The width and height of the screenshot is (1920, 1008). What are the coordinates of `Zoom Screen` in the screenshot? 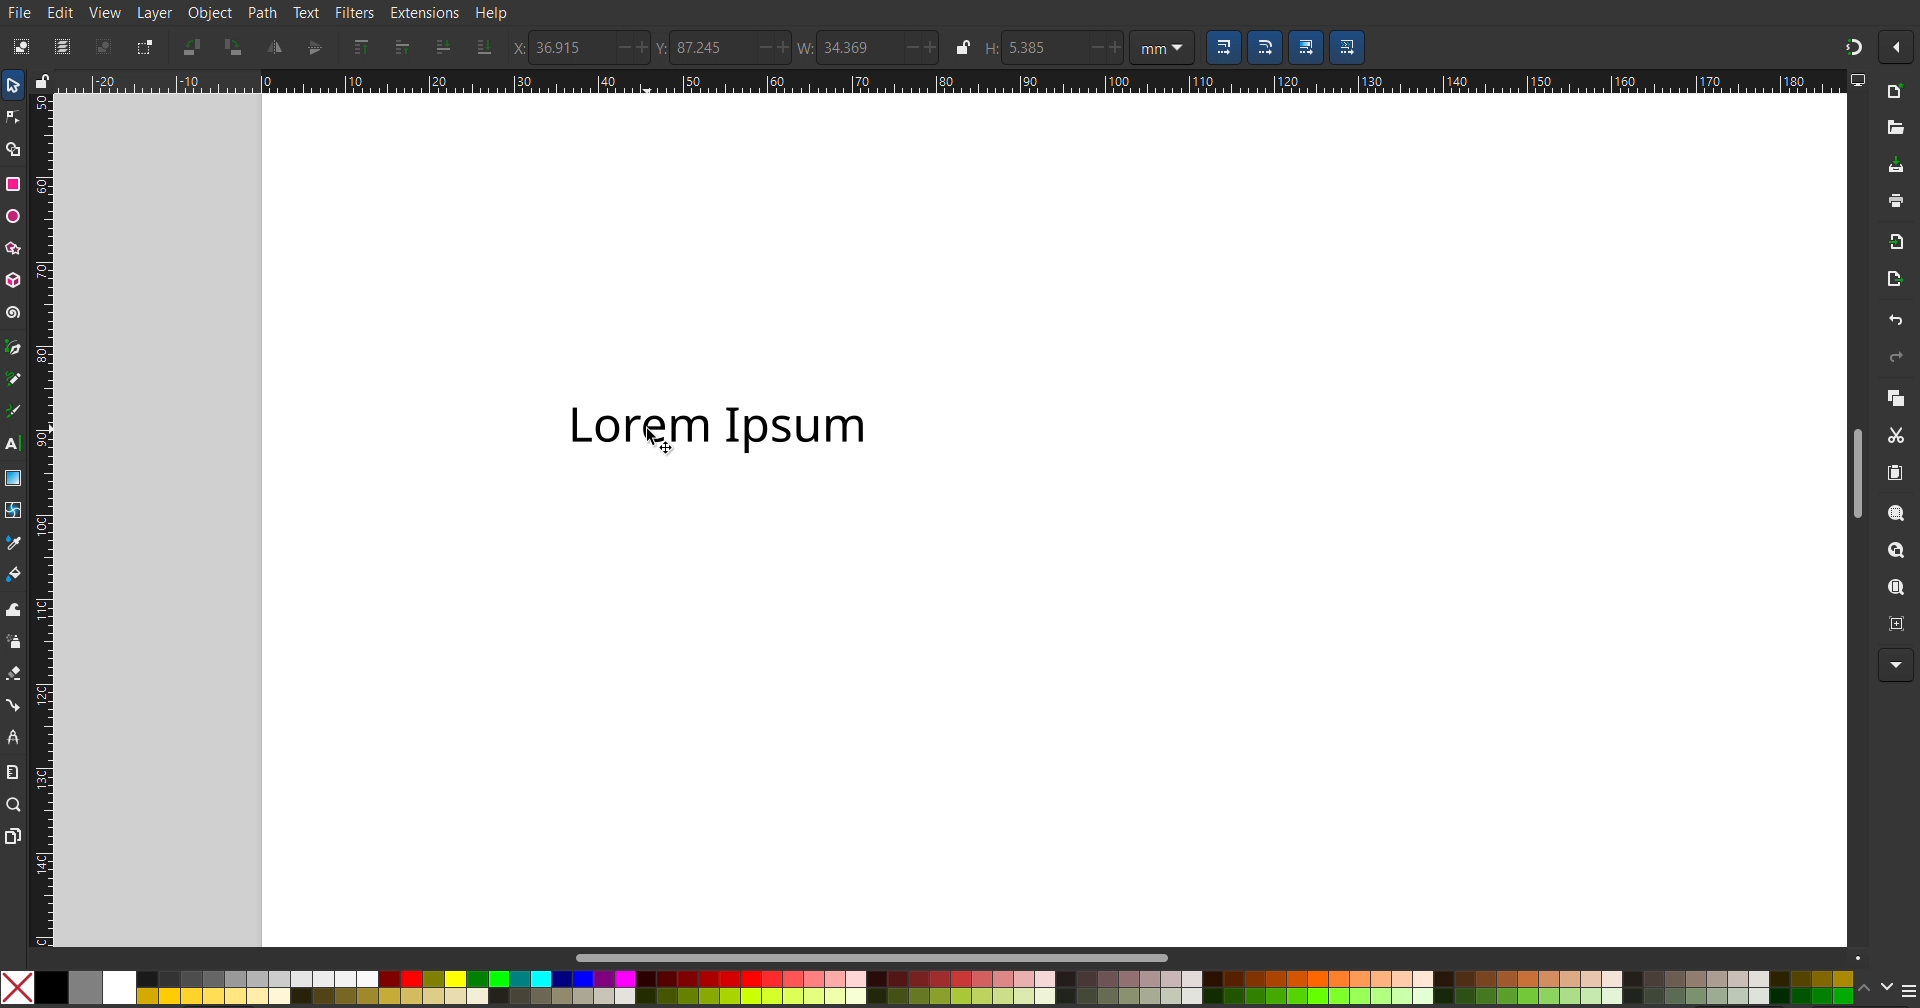 It's located at (1898, 587).